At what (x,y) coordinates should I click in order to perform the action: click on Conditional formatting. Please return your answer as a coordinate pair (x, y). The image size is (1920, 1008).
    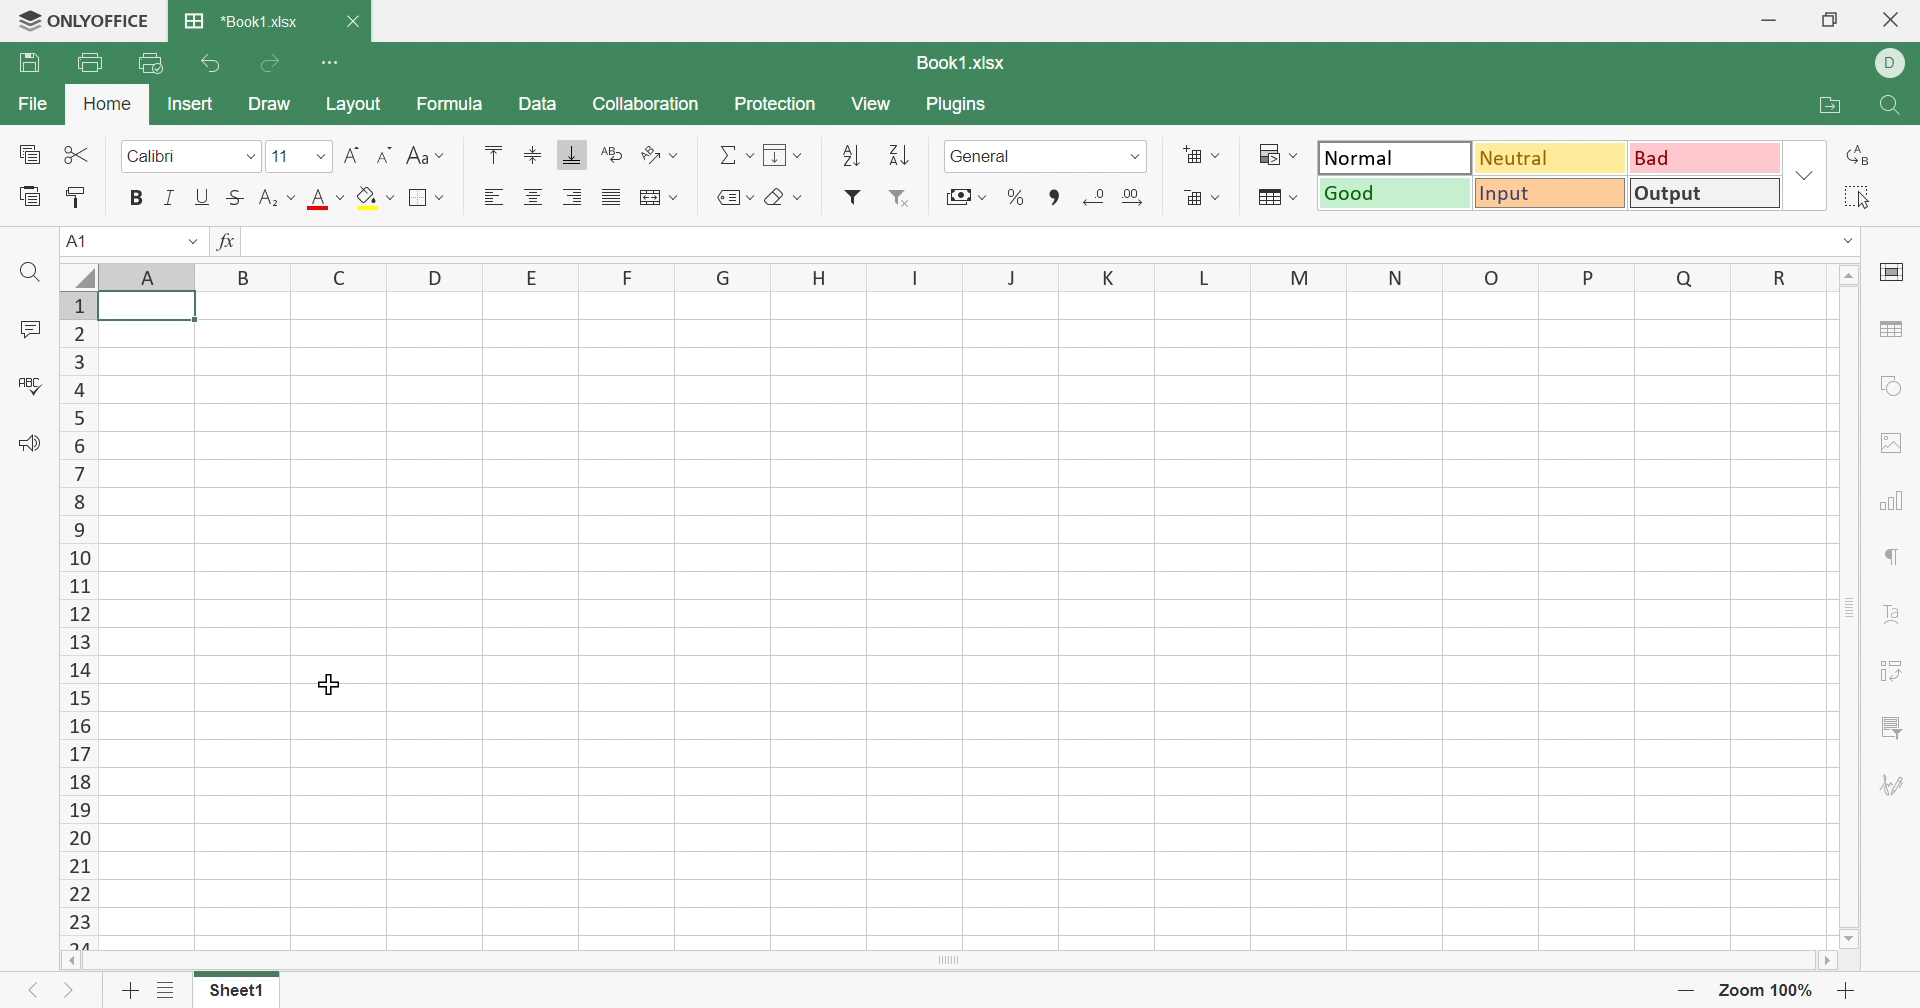
    Looking at the image, I should click on (1266, 153).